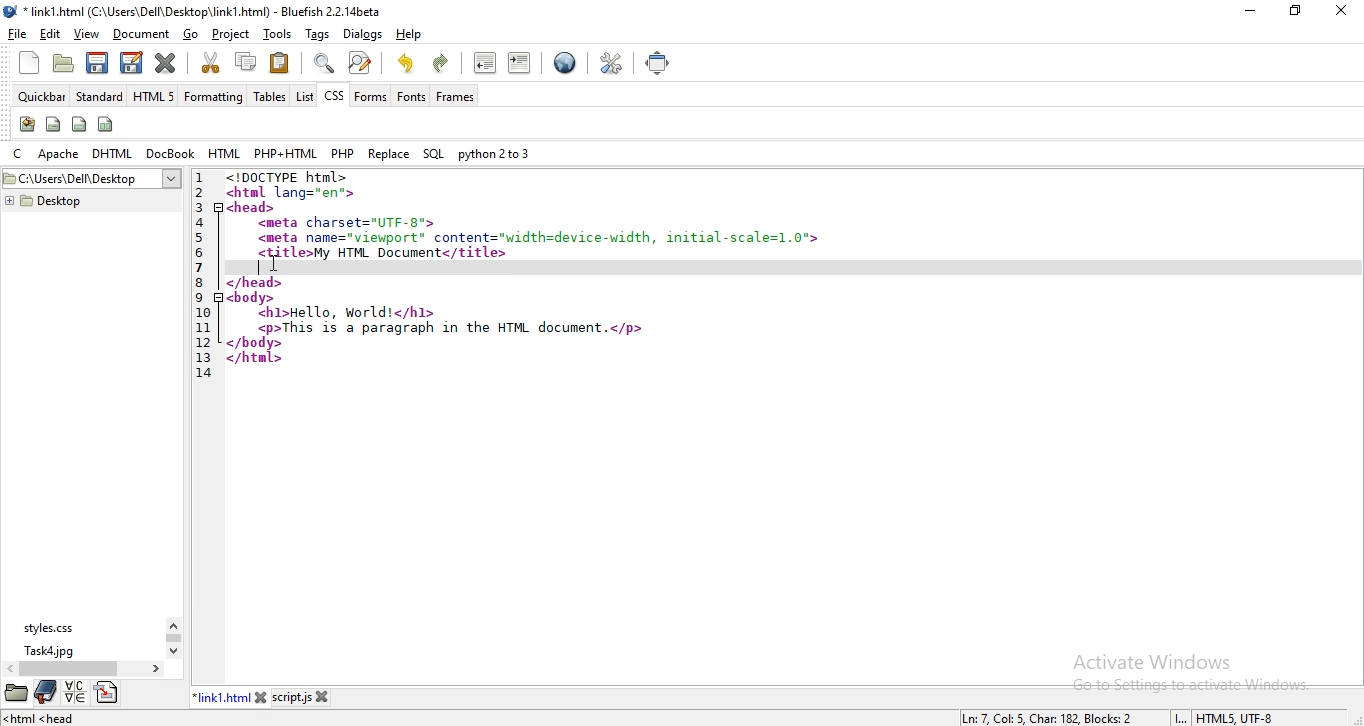 The width and height of the screenshot is (1364, 726). I want to click on columns, so click(104, 125).